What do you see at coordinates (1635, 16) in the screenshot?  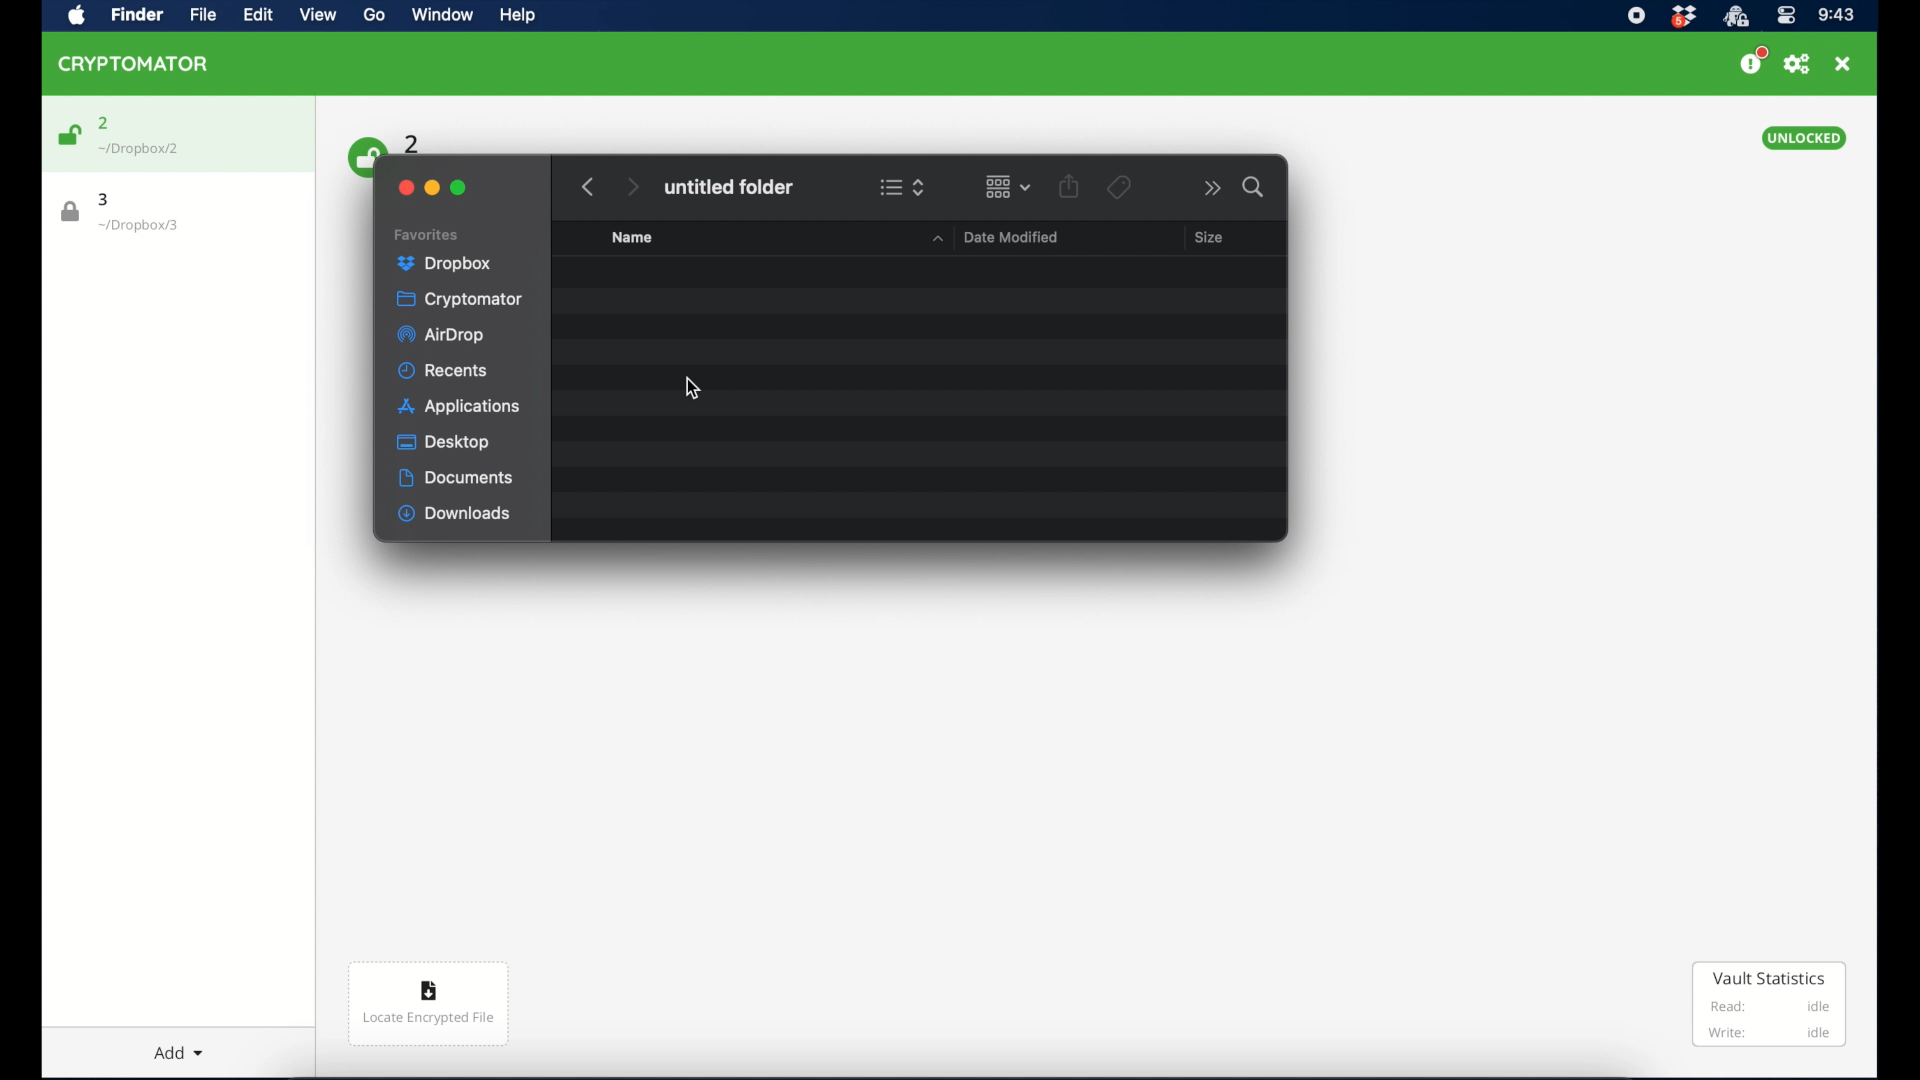 I see `screen recorder icon` at bounding box center [1635, 16].